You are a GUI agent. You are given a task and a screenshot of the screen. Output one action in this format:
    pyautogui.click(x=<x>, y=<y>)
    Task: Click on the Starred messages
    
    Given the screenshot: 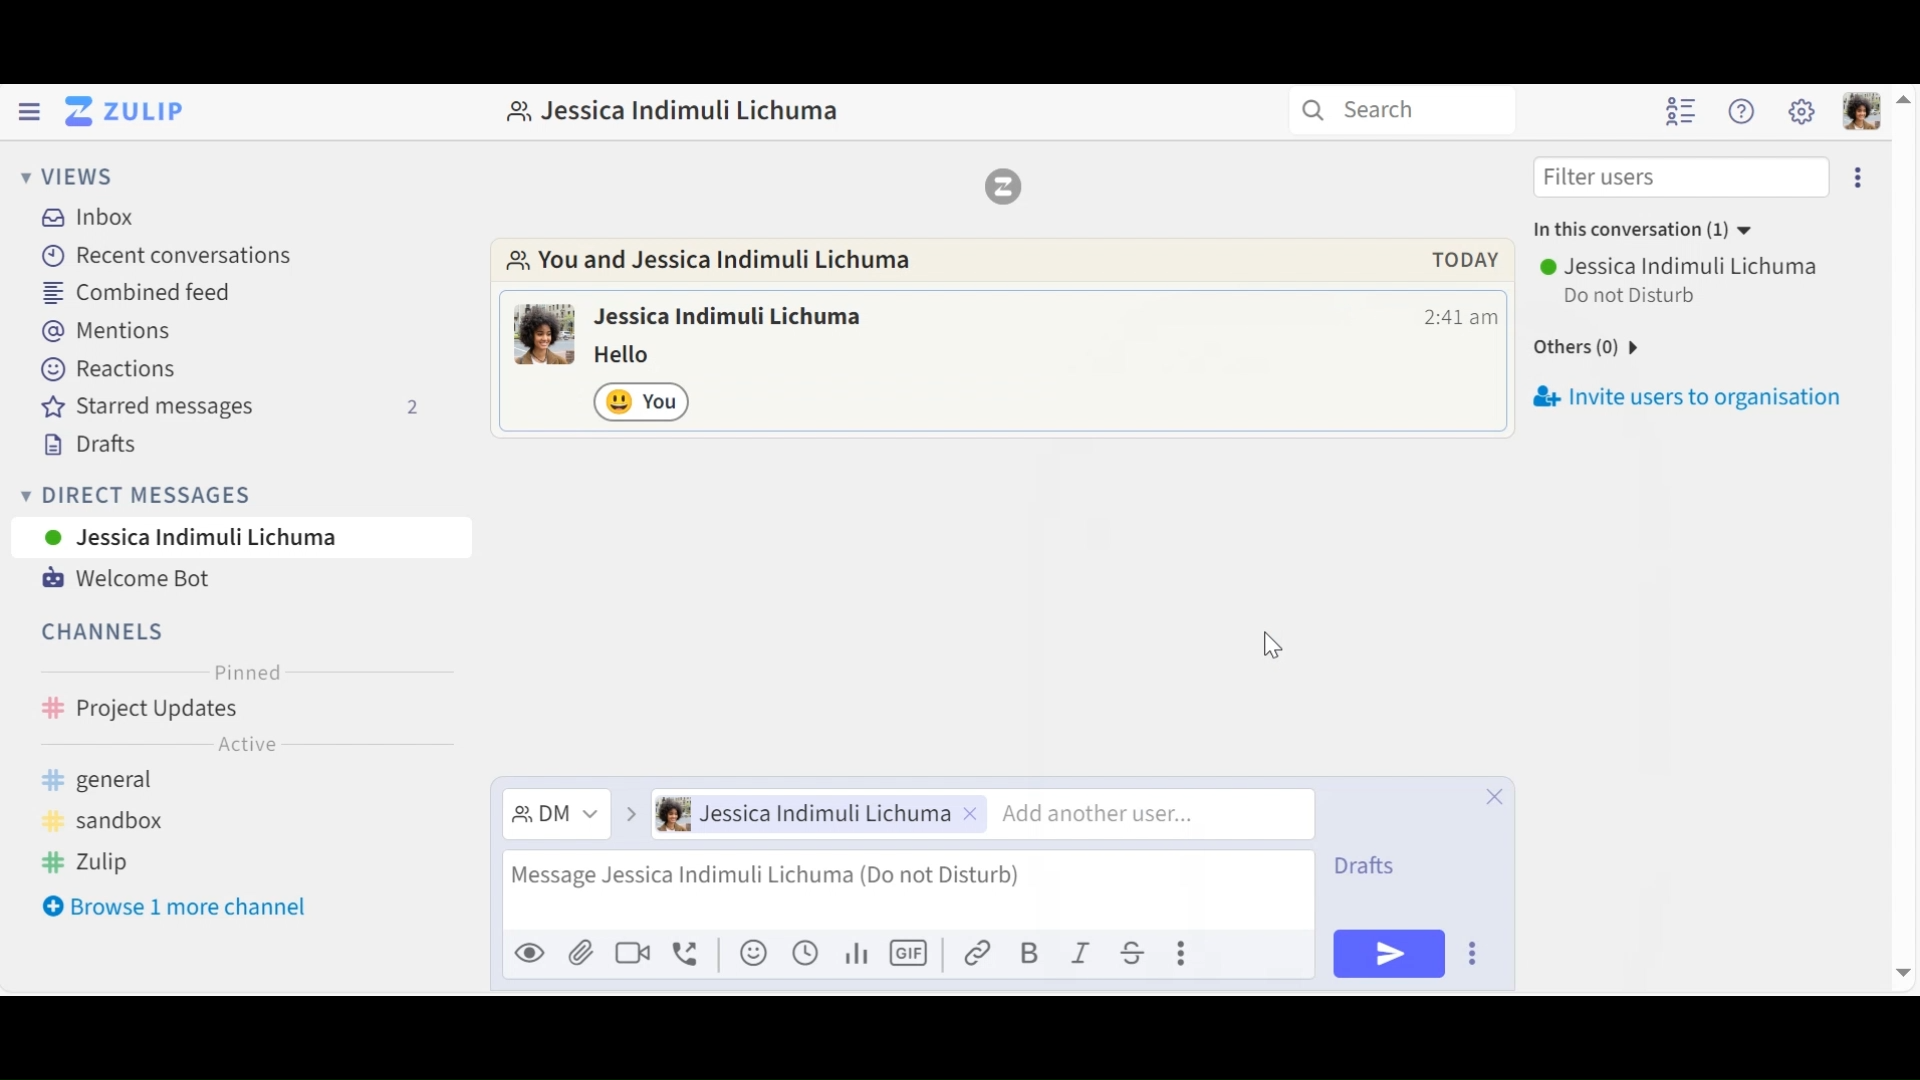 What is the action you would take?
    pyautogui.click(x=232, y=407)
    